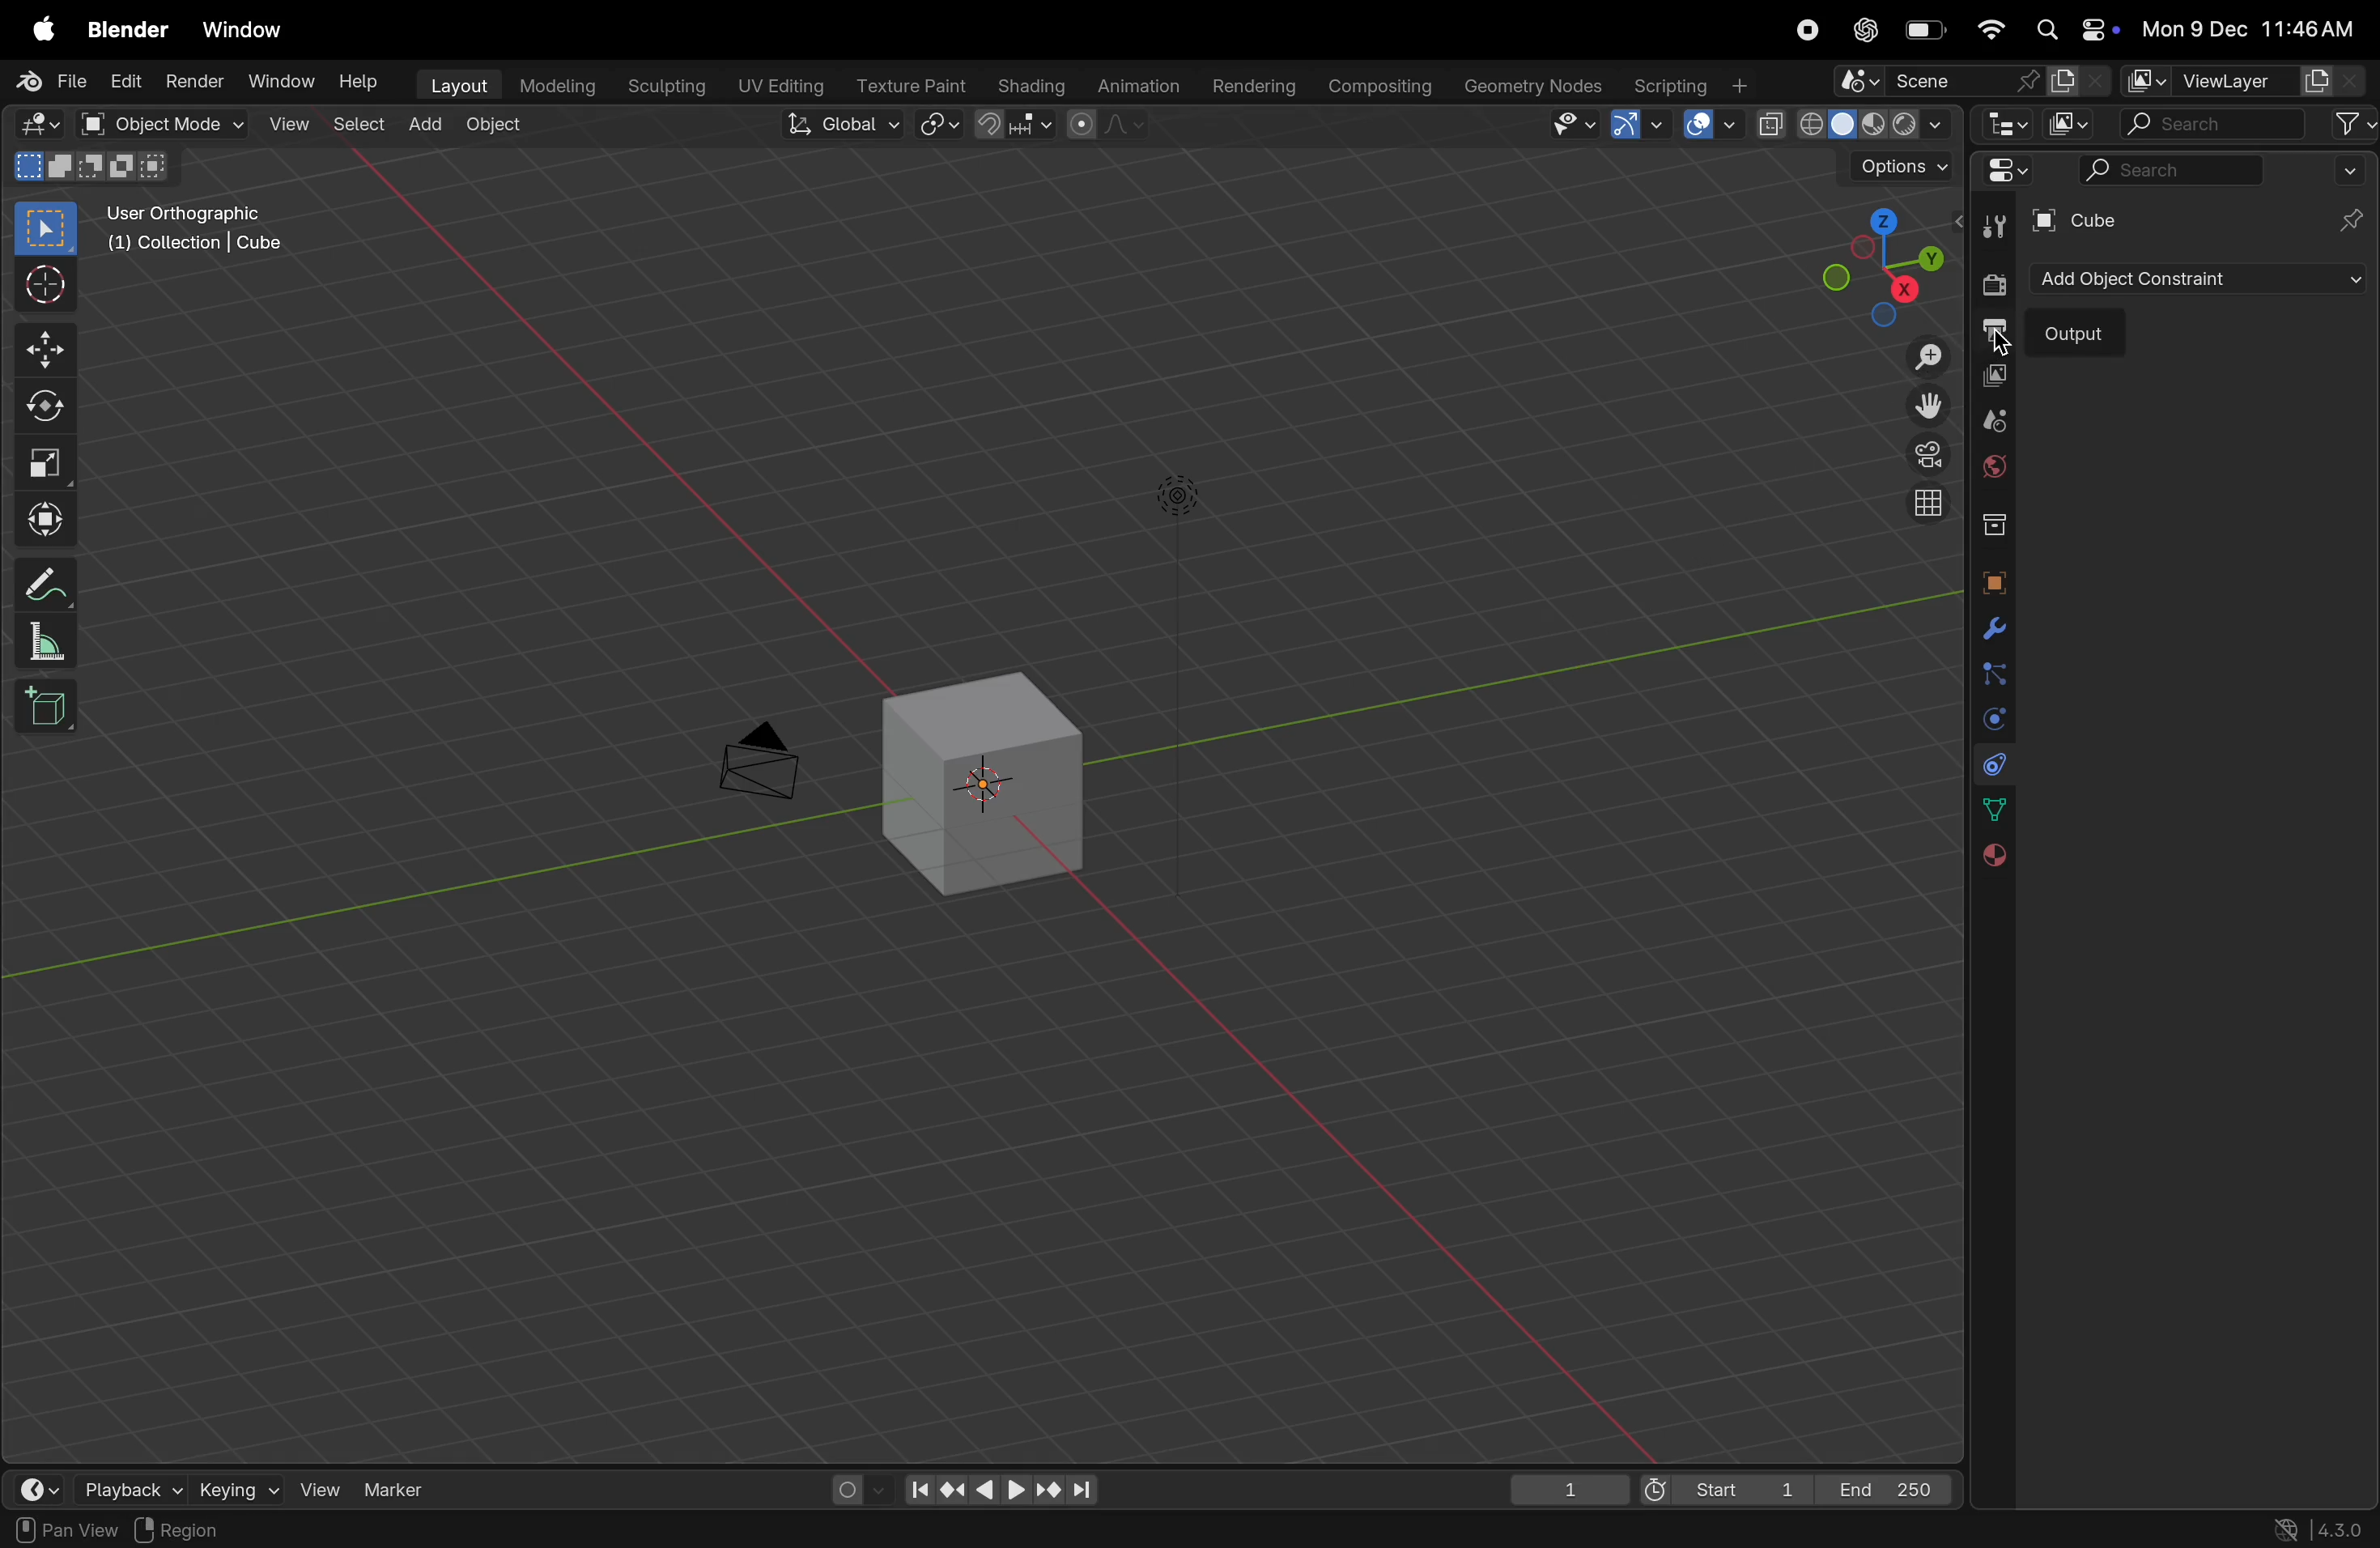 This screenshot has width=2380, height=1548. Describe the element at coordinates (1995, 284) in the screenshot. I see `render ` at that location.